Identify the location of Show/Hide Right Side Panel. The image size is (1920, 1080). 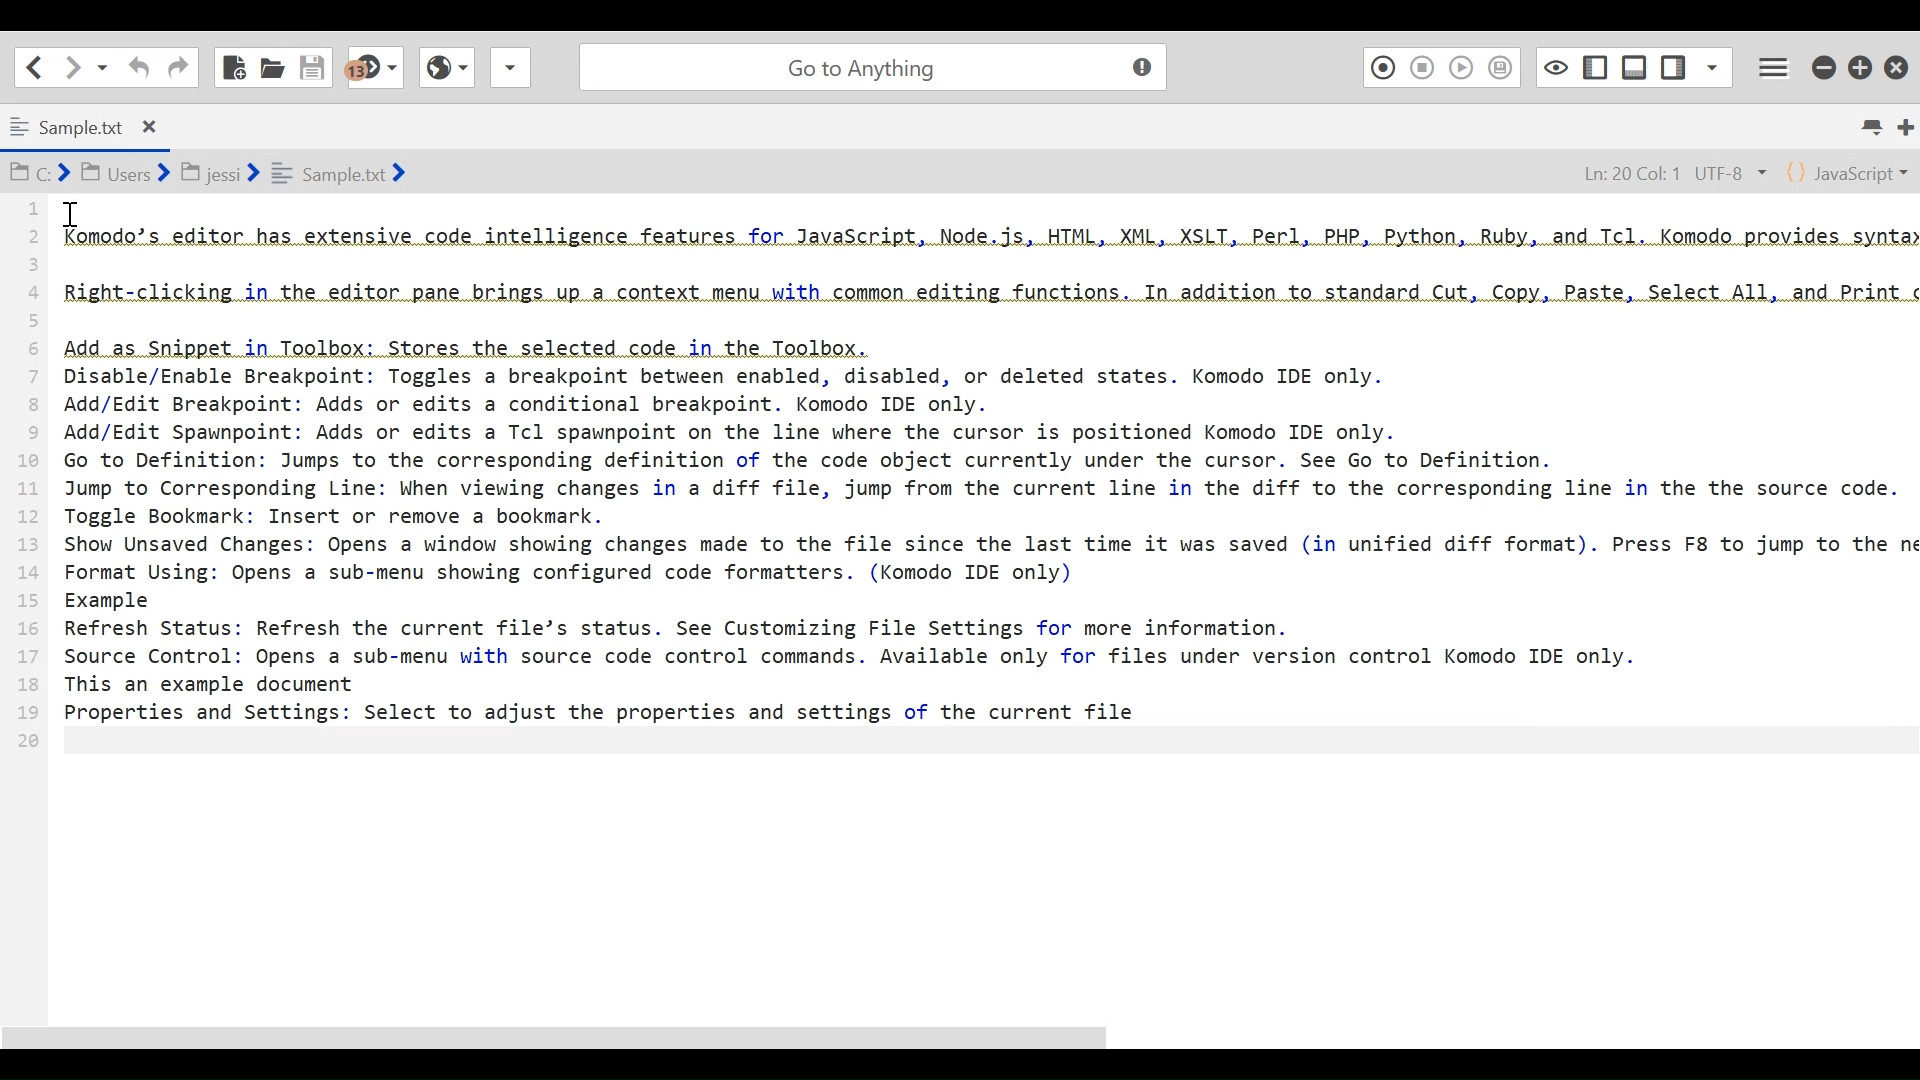
(1594, 65).